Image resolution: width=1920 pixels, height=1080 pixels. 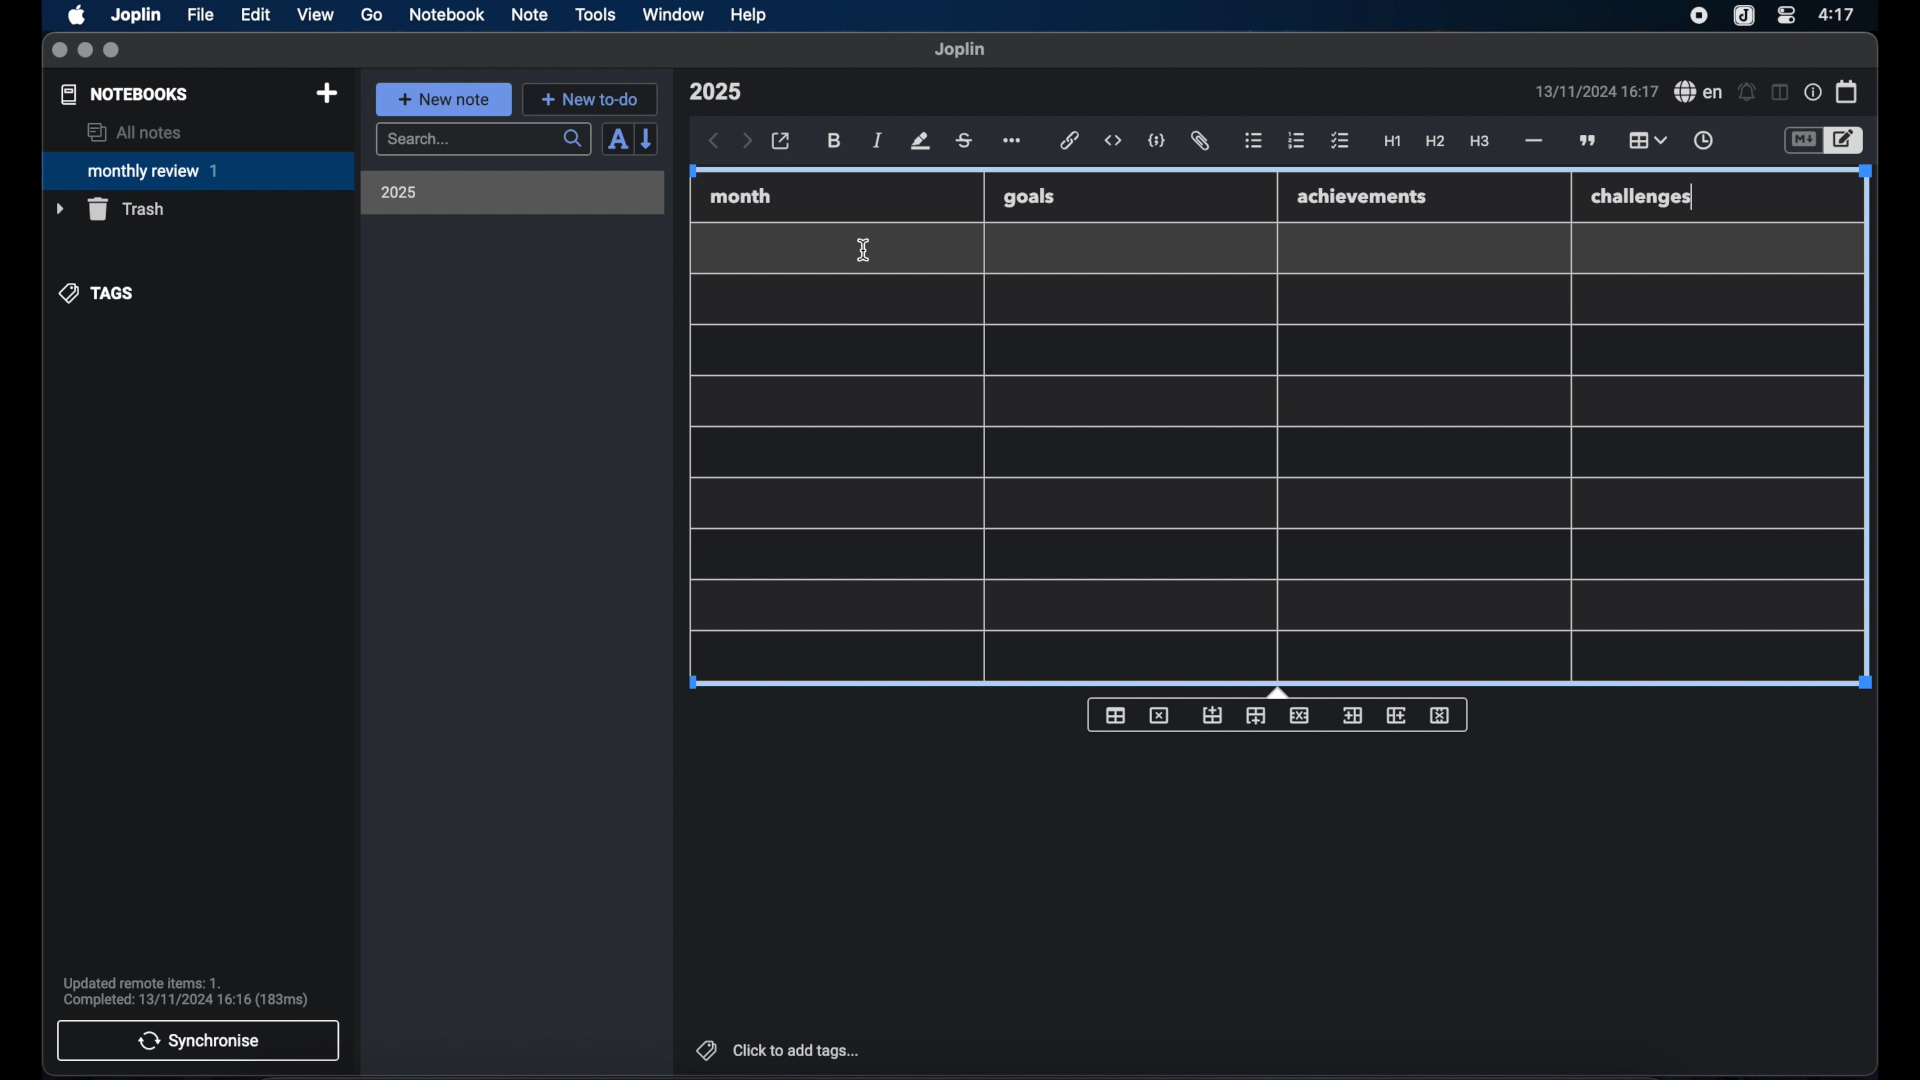 What do you see at coordinates (1703, 141) in the screenshot?
I see `insert time` at bounding box center [1703, 141].